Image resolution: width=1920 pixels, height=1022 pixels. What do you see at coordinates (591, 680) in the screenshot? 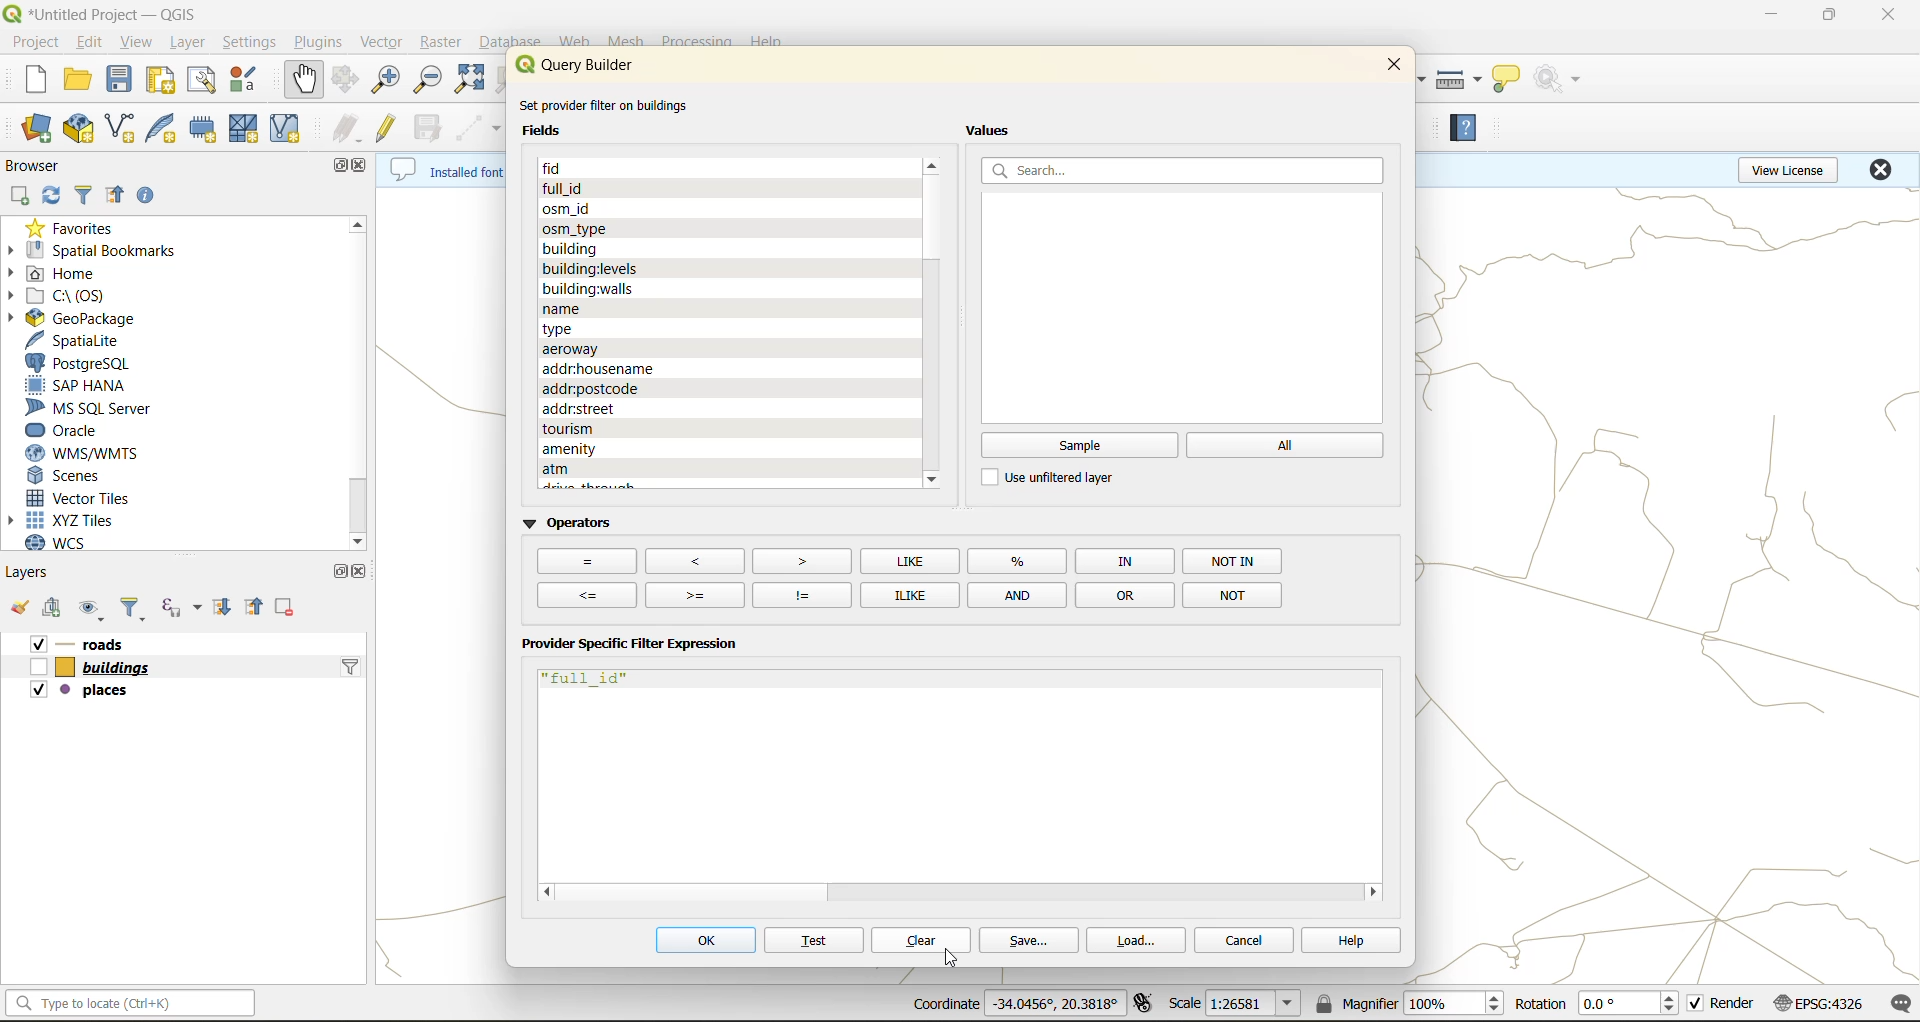
I see `full_id` at bounding box center [591, 680].